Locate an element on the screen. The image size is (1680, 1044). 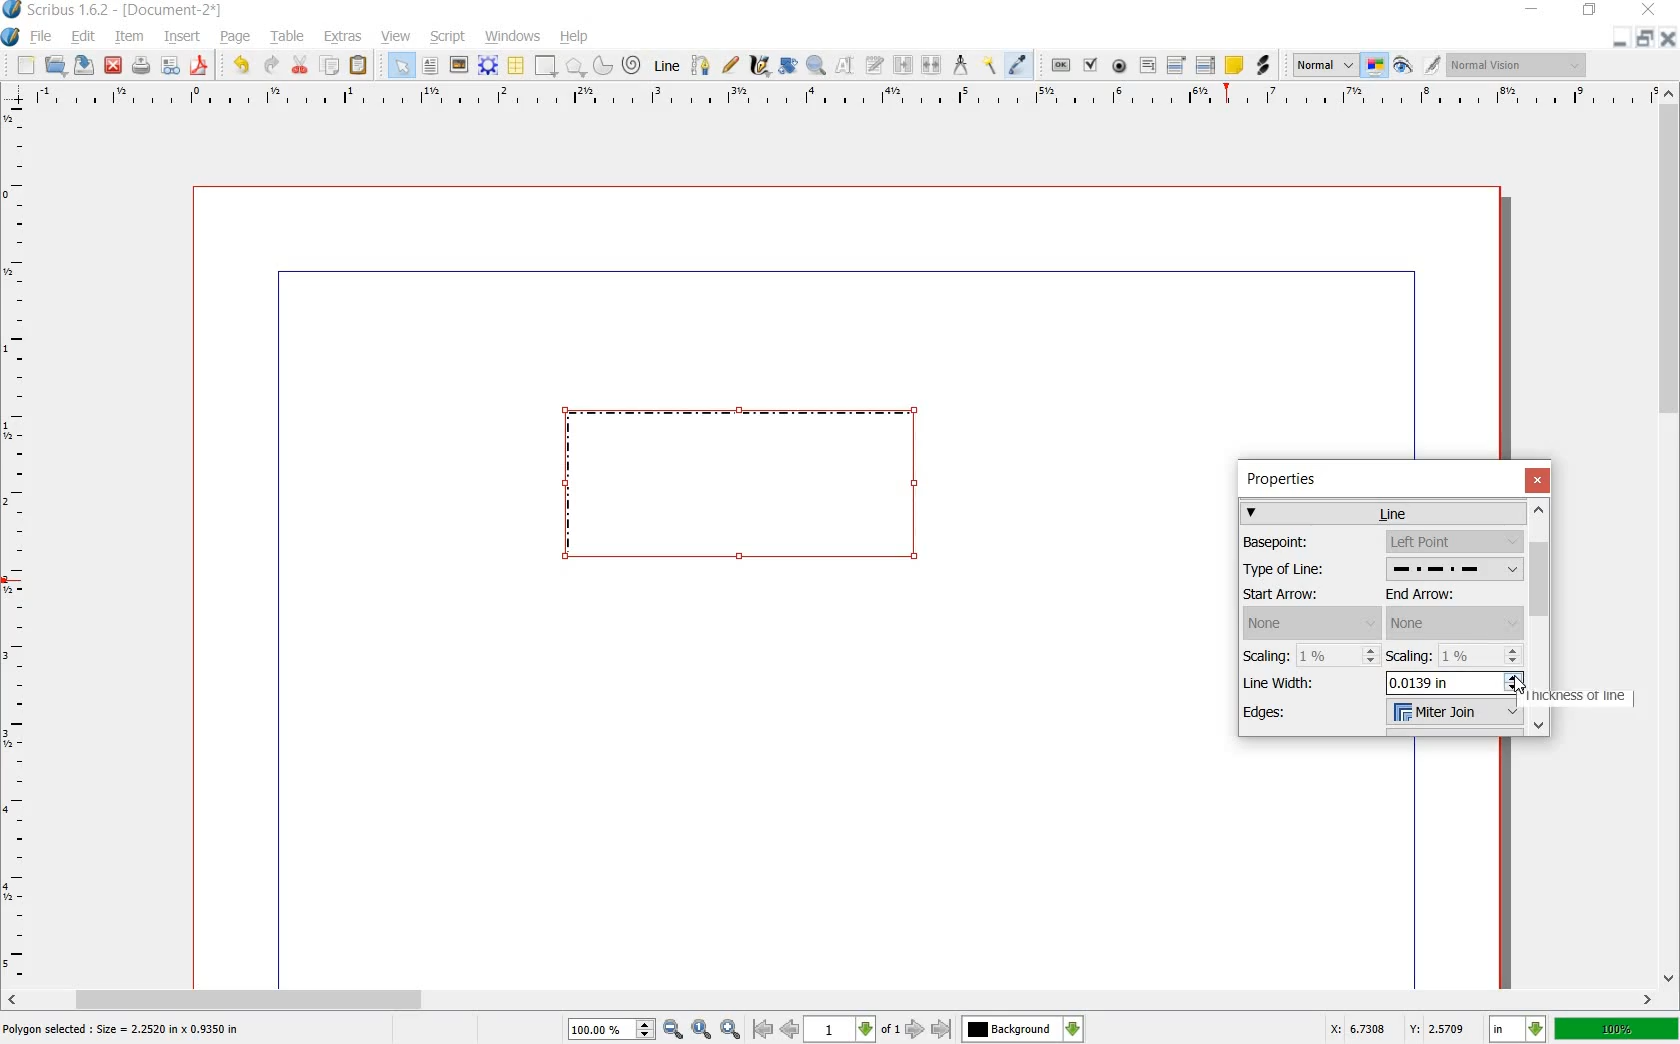
None is located at coordinates (1311, 623).